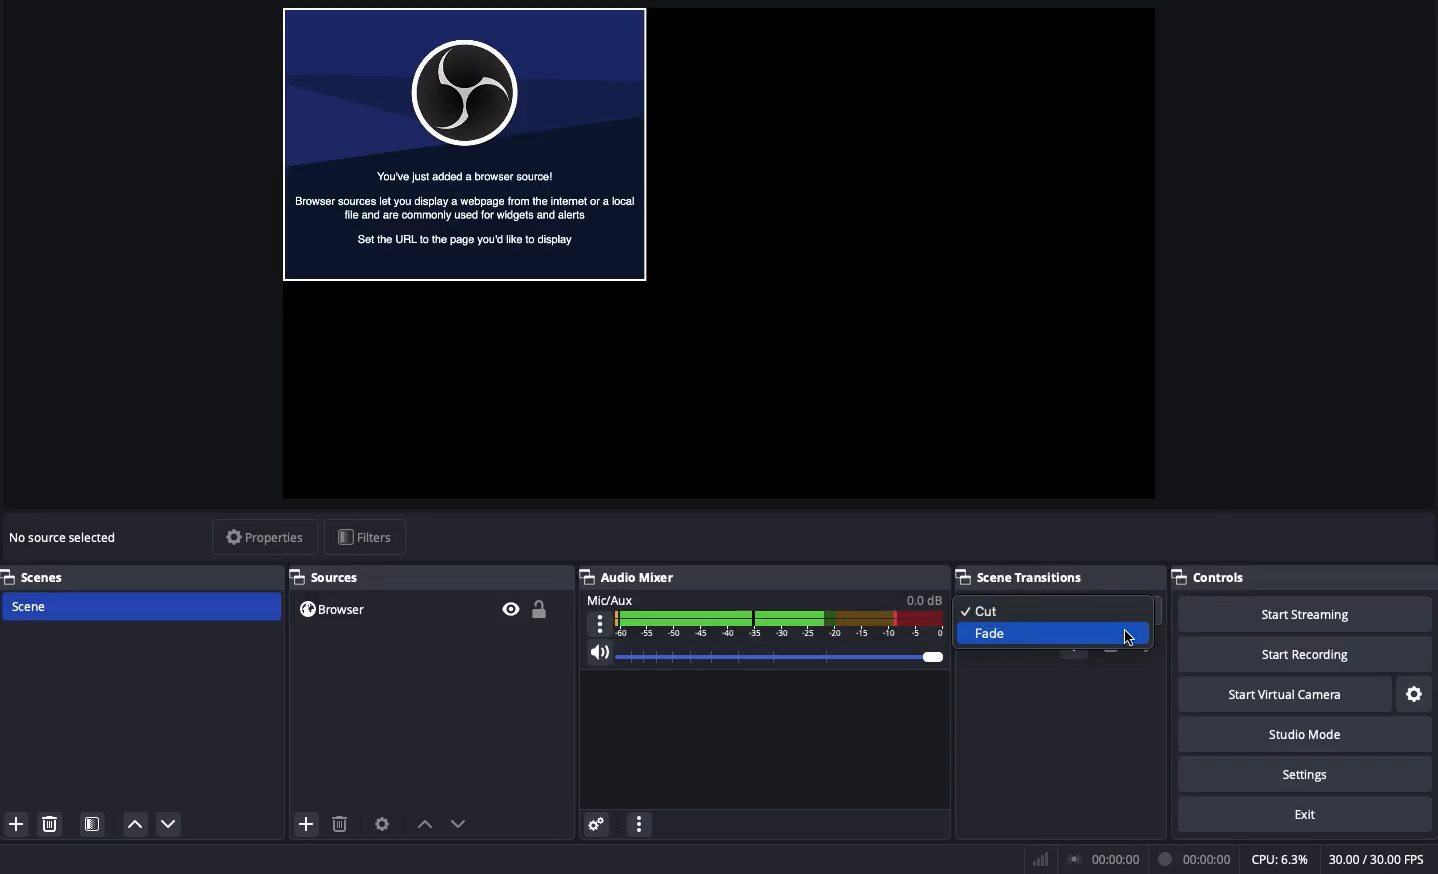 The width and height of the screenshot is (1438, 874). What do you see at coordinates (1293, 656) in the screenshot?
I see `Start recording` at bounding box center [1293, 656].